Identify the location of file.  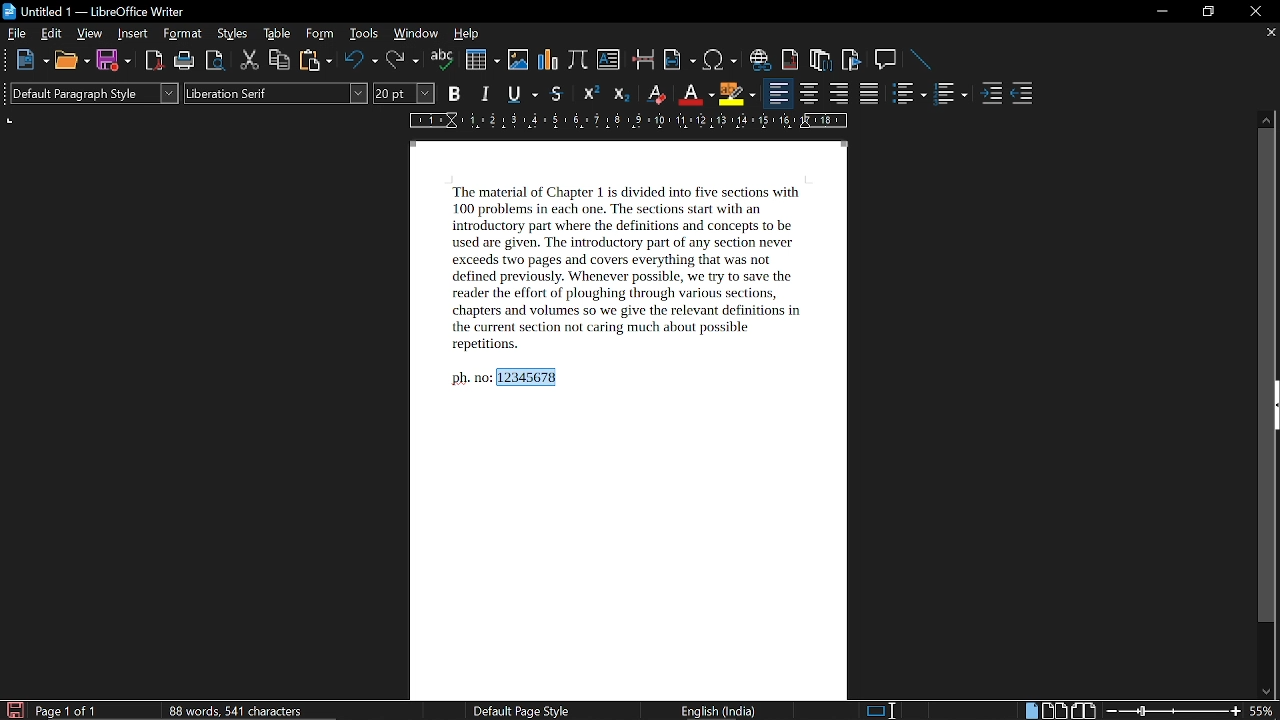
(18, 34).